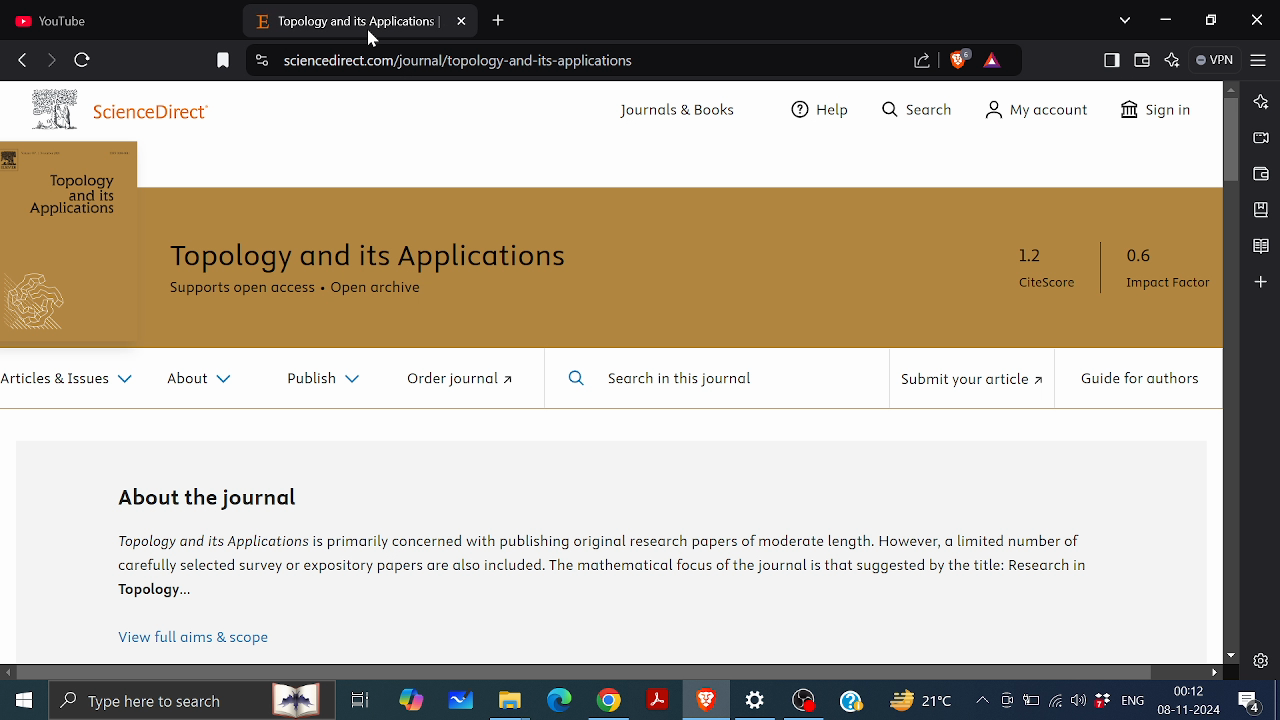 The width and height of the screenshot is (1280, 720). I want to click on Weather, so click(919, 699).